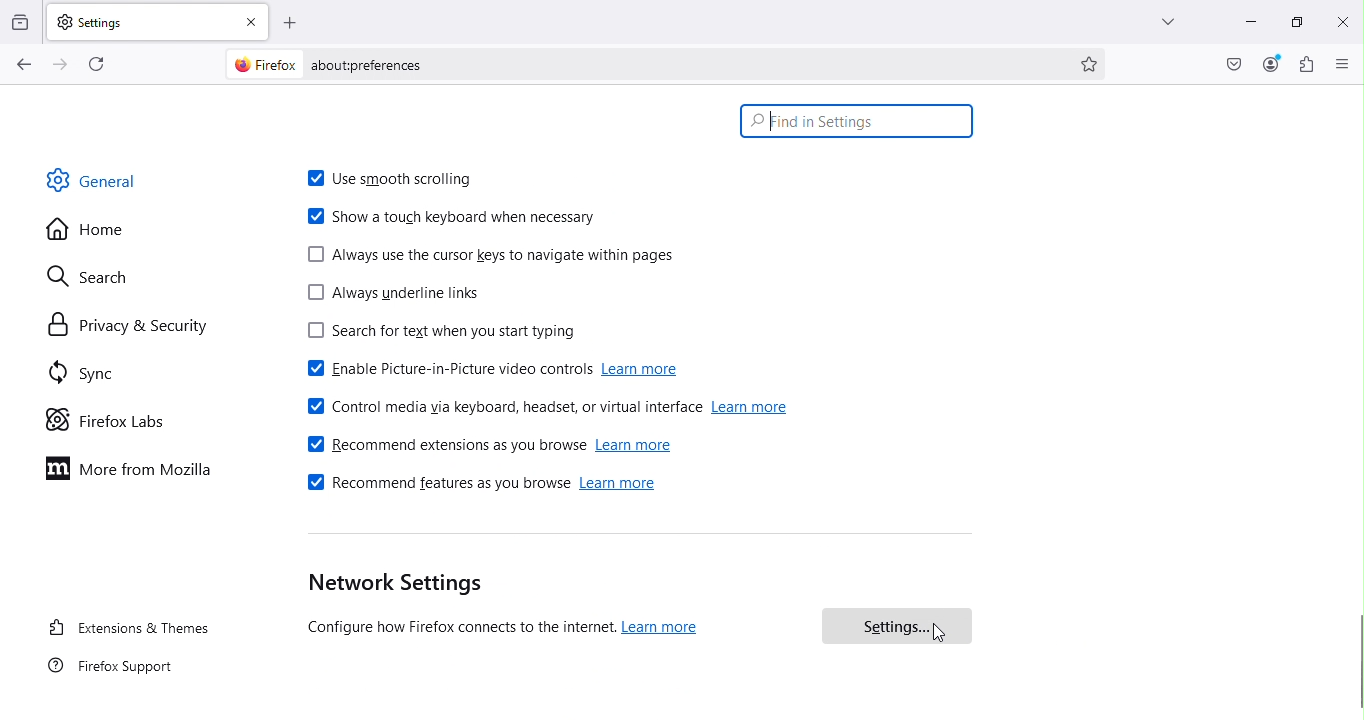 The width and height of the screenshot is (1364, 720). Describe the element at coordinates (129, 630) in the screenshot. I see `Extensions and themes` at that location.